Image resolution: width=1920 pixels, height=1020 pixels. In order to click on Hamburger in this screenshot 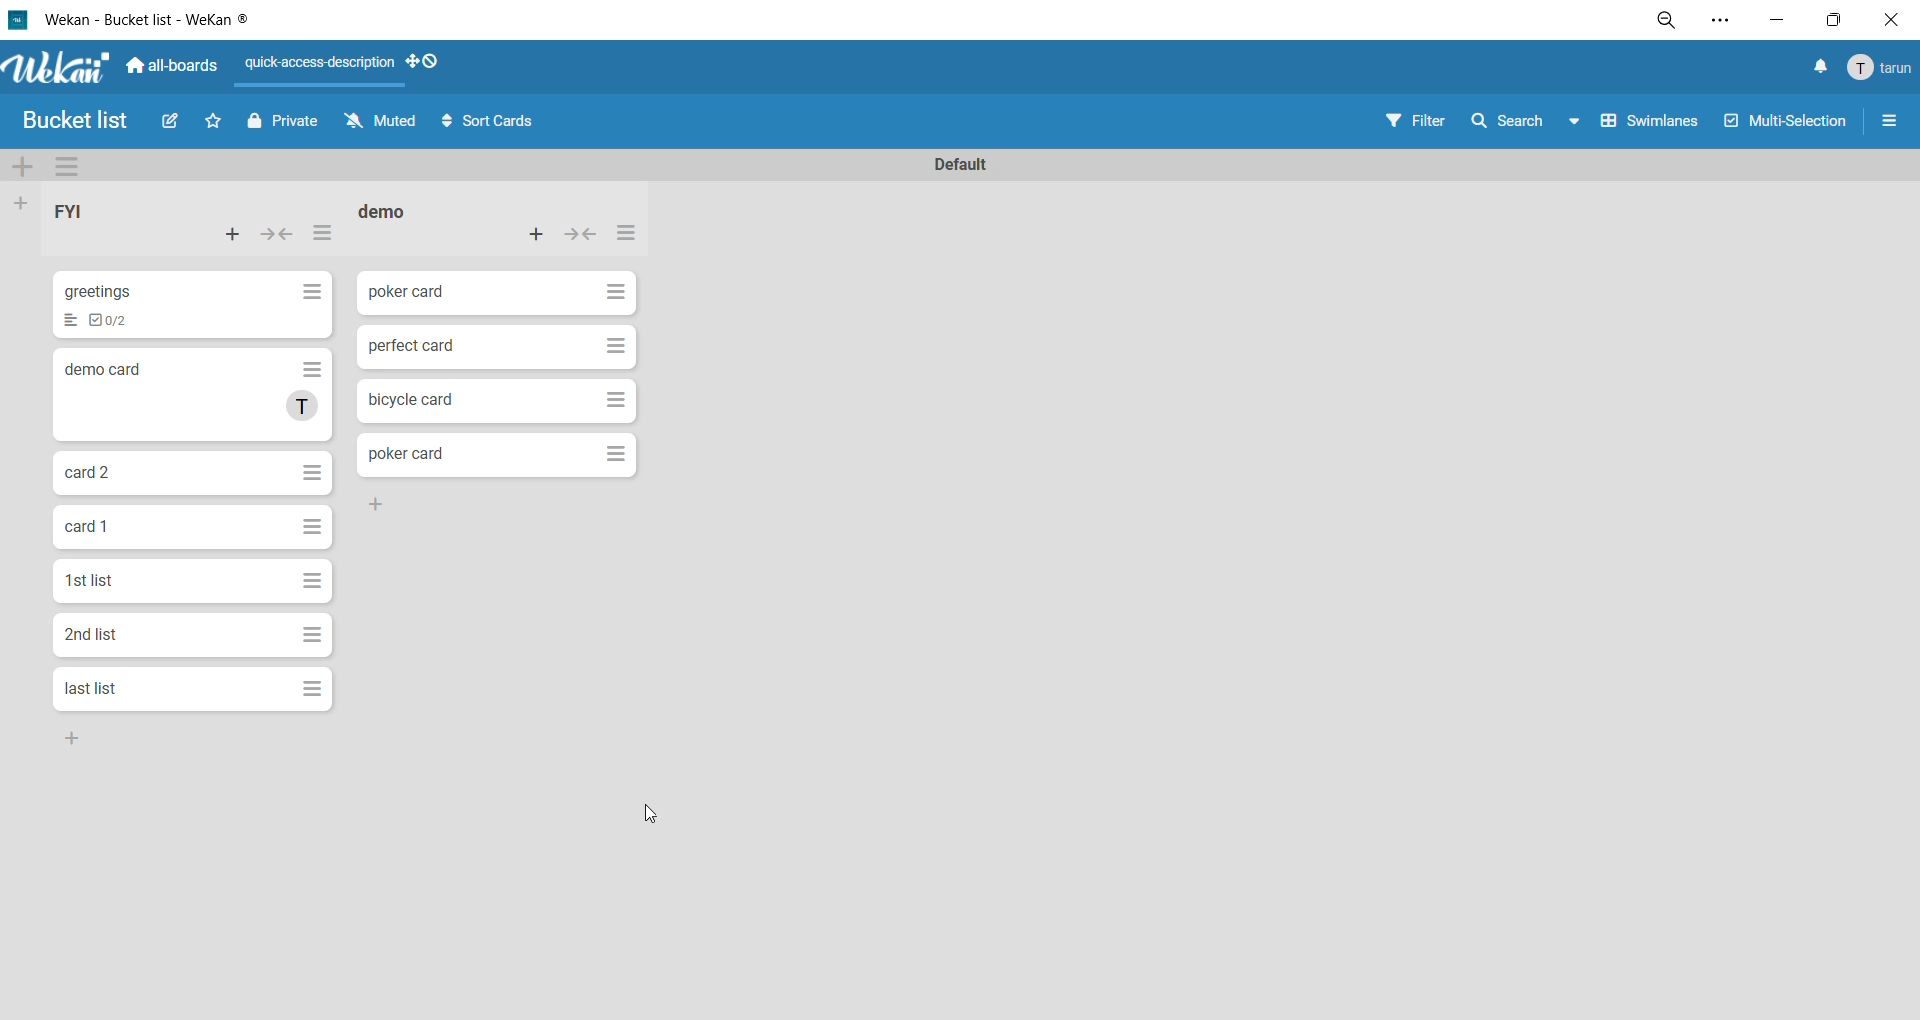, I will do `click(615, 402)`.